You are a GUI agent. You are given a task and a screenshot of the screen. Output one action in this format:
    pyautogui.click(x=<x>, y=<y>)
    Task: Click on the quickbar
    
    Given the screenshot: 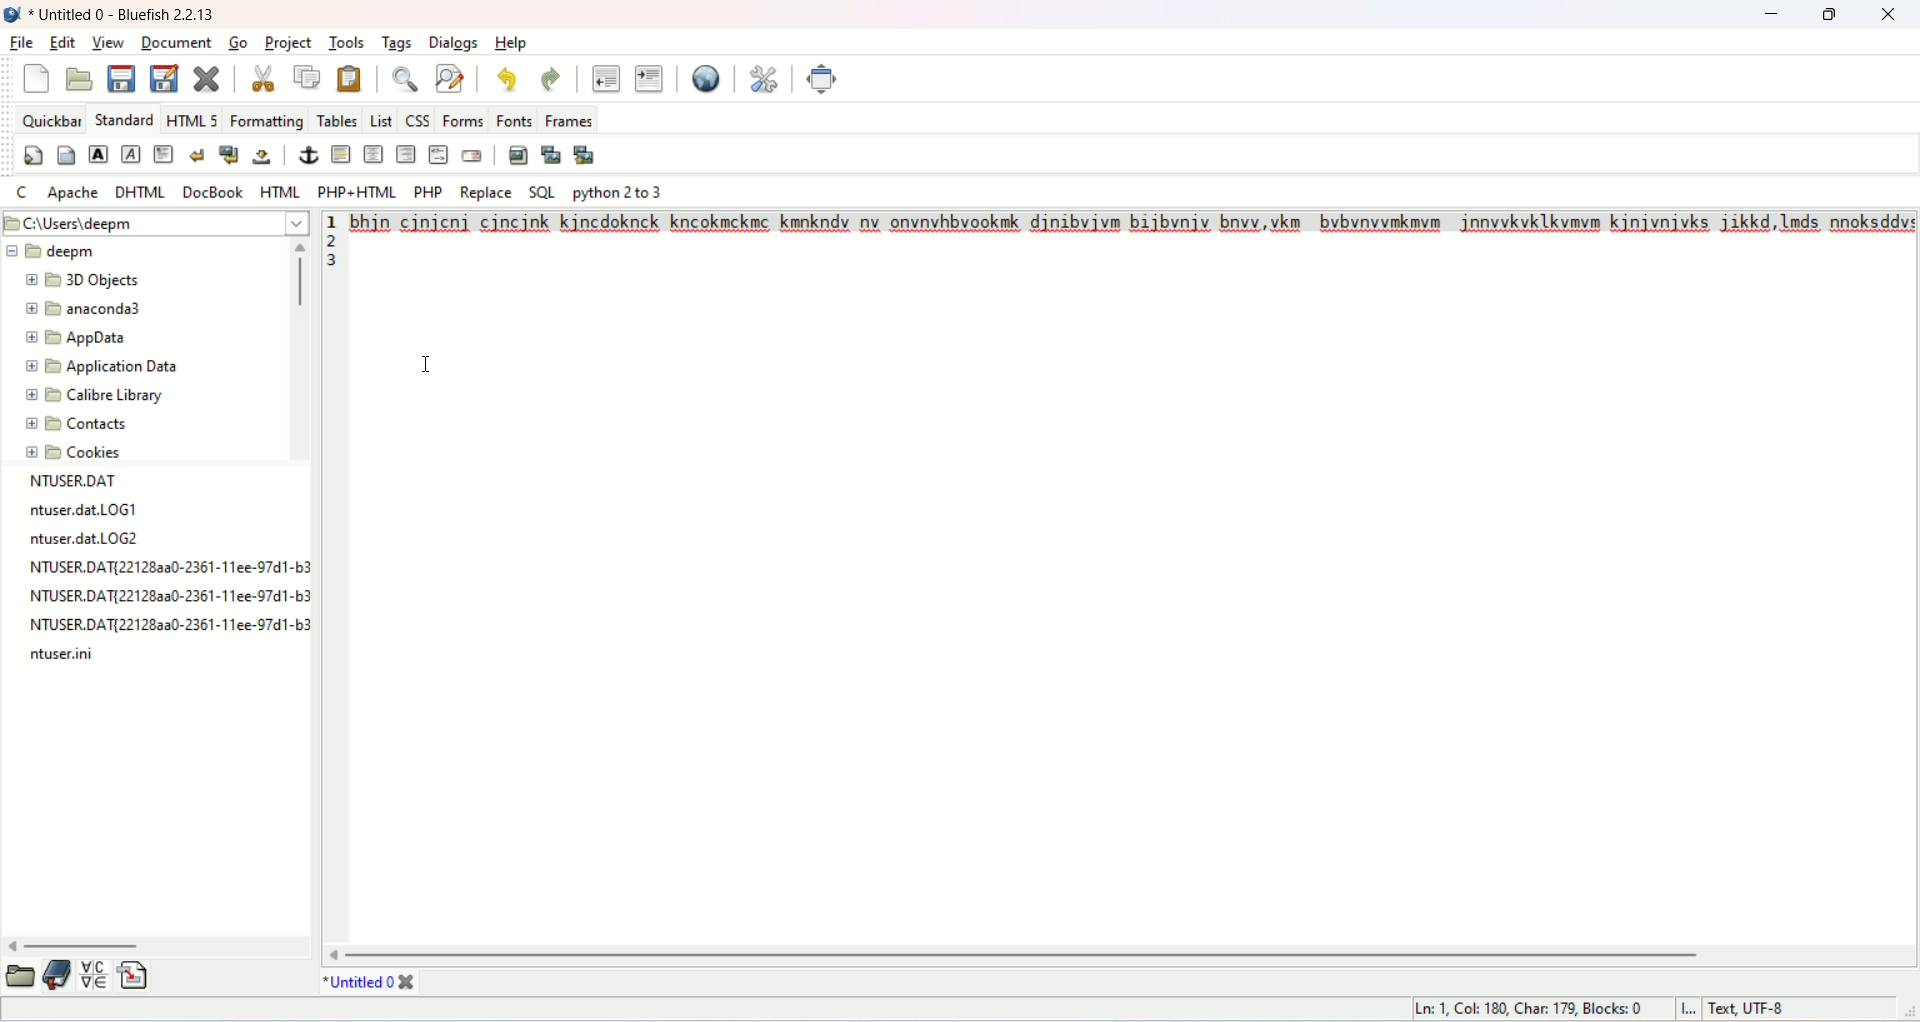 What is the action you would take?
    pyautogui.click(x=51, y=120)
    